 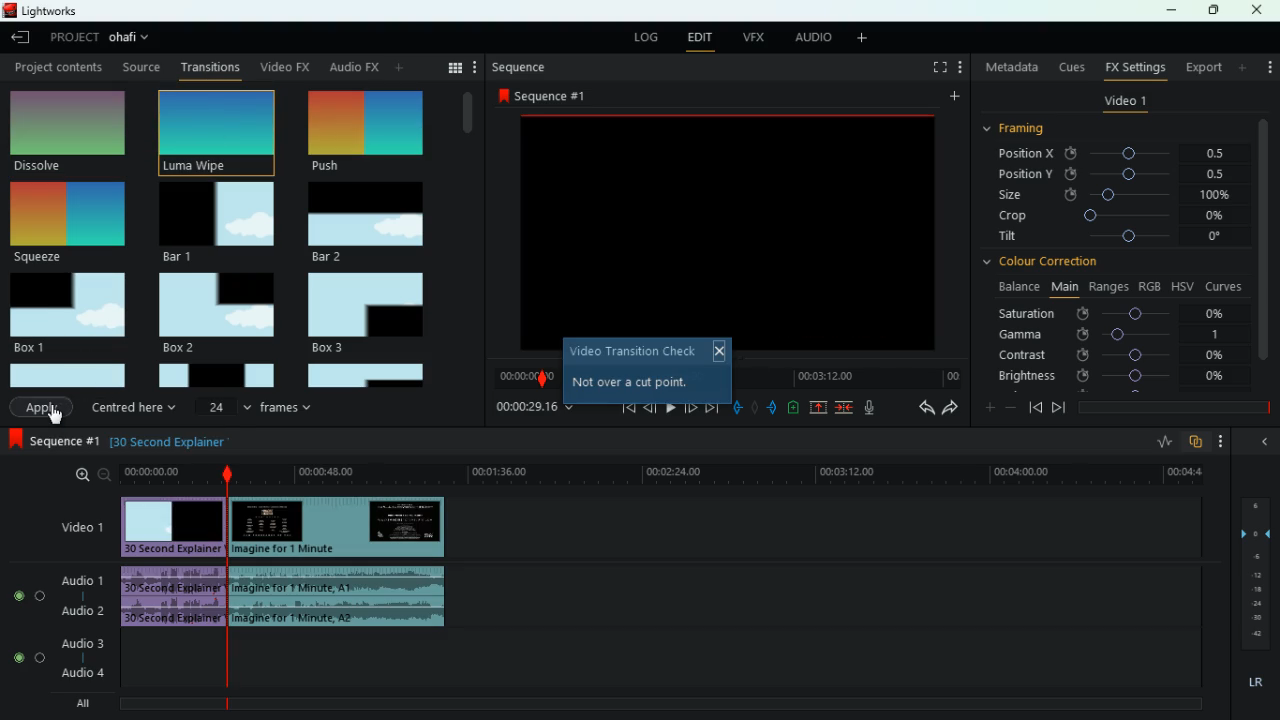 What do you see at coordinates (74, 37) in the screenshot?
I see `project` at bounding box center [74, 37].